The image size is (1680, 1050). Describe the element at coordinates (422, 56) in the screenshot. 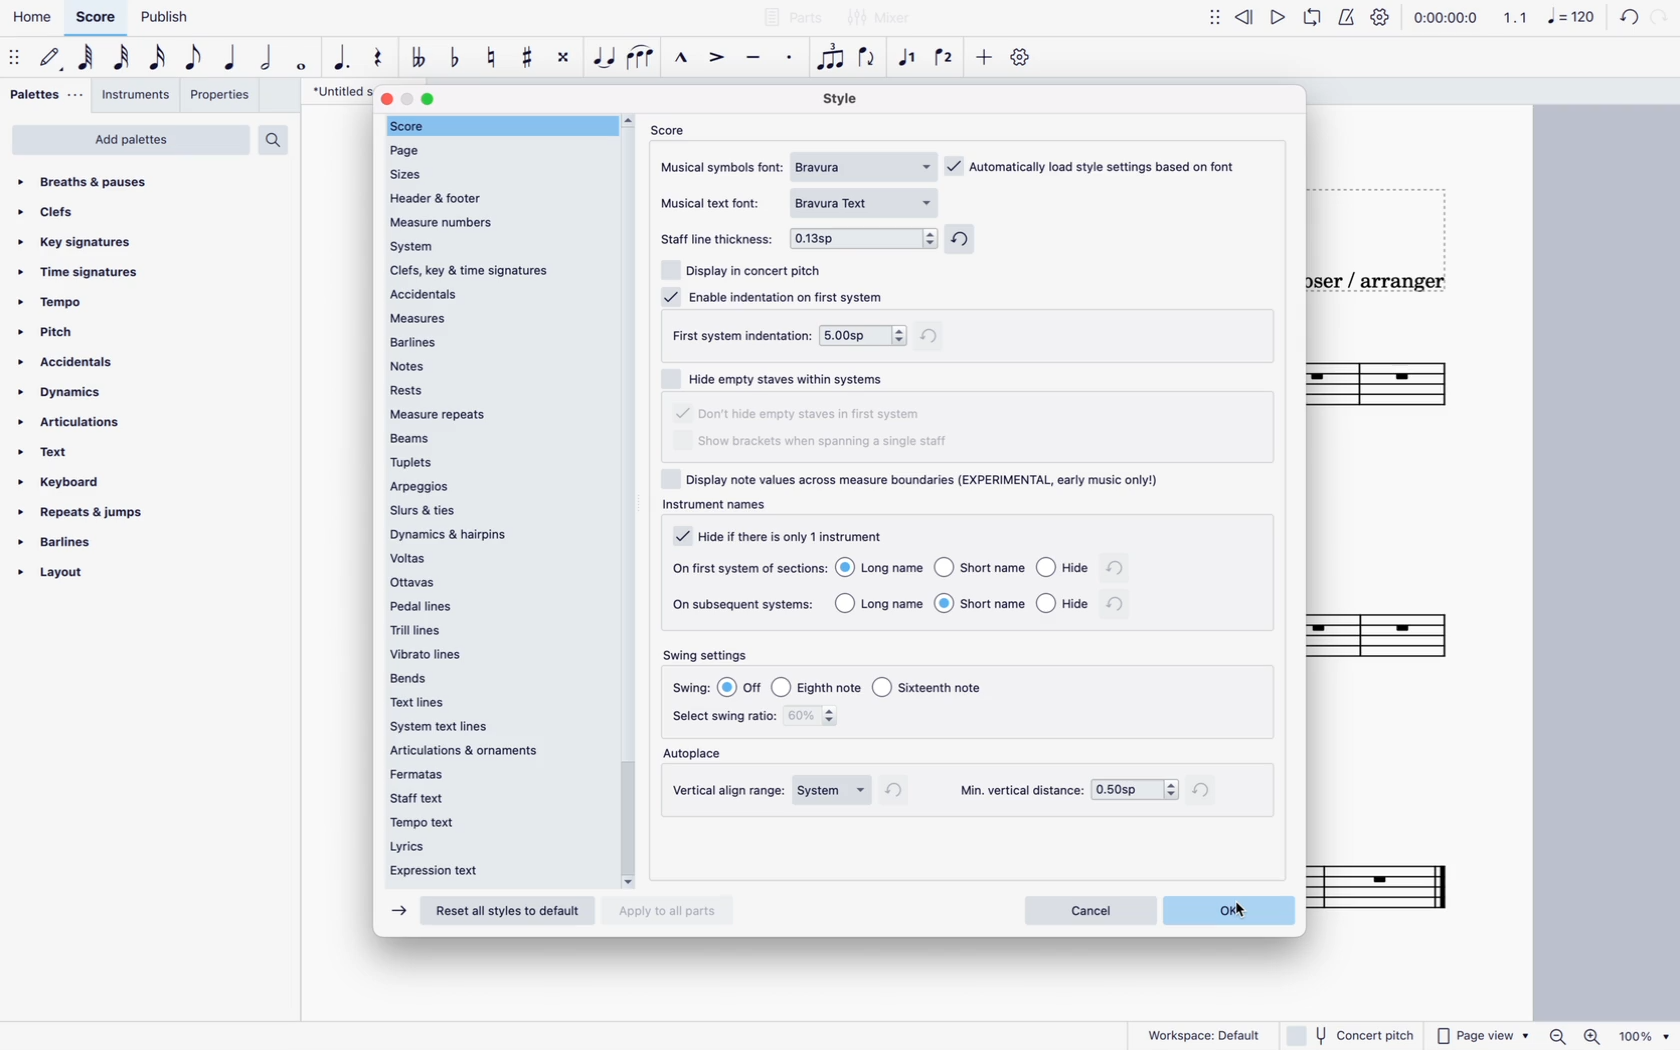

I see `tune` at that location.